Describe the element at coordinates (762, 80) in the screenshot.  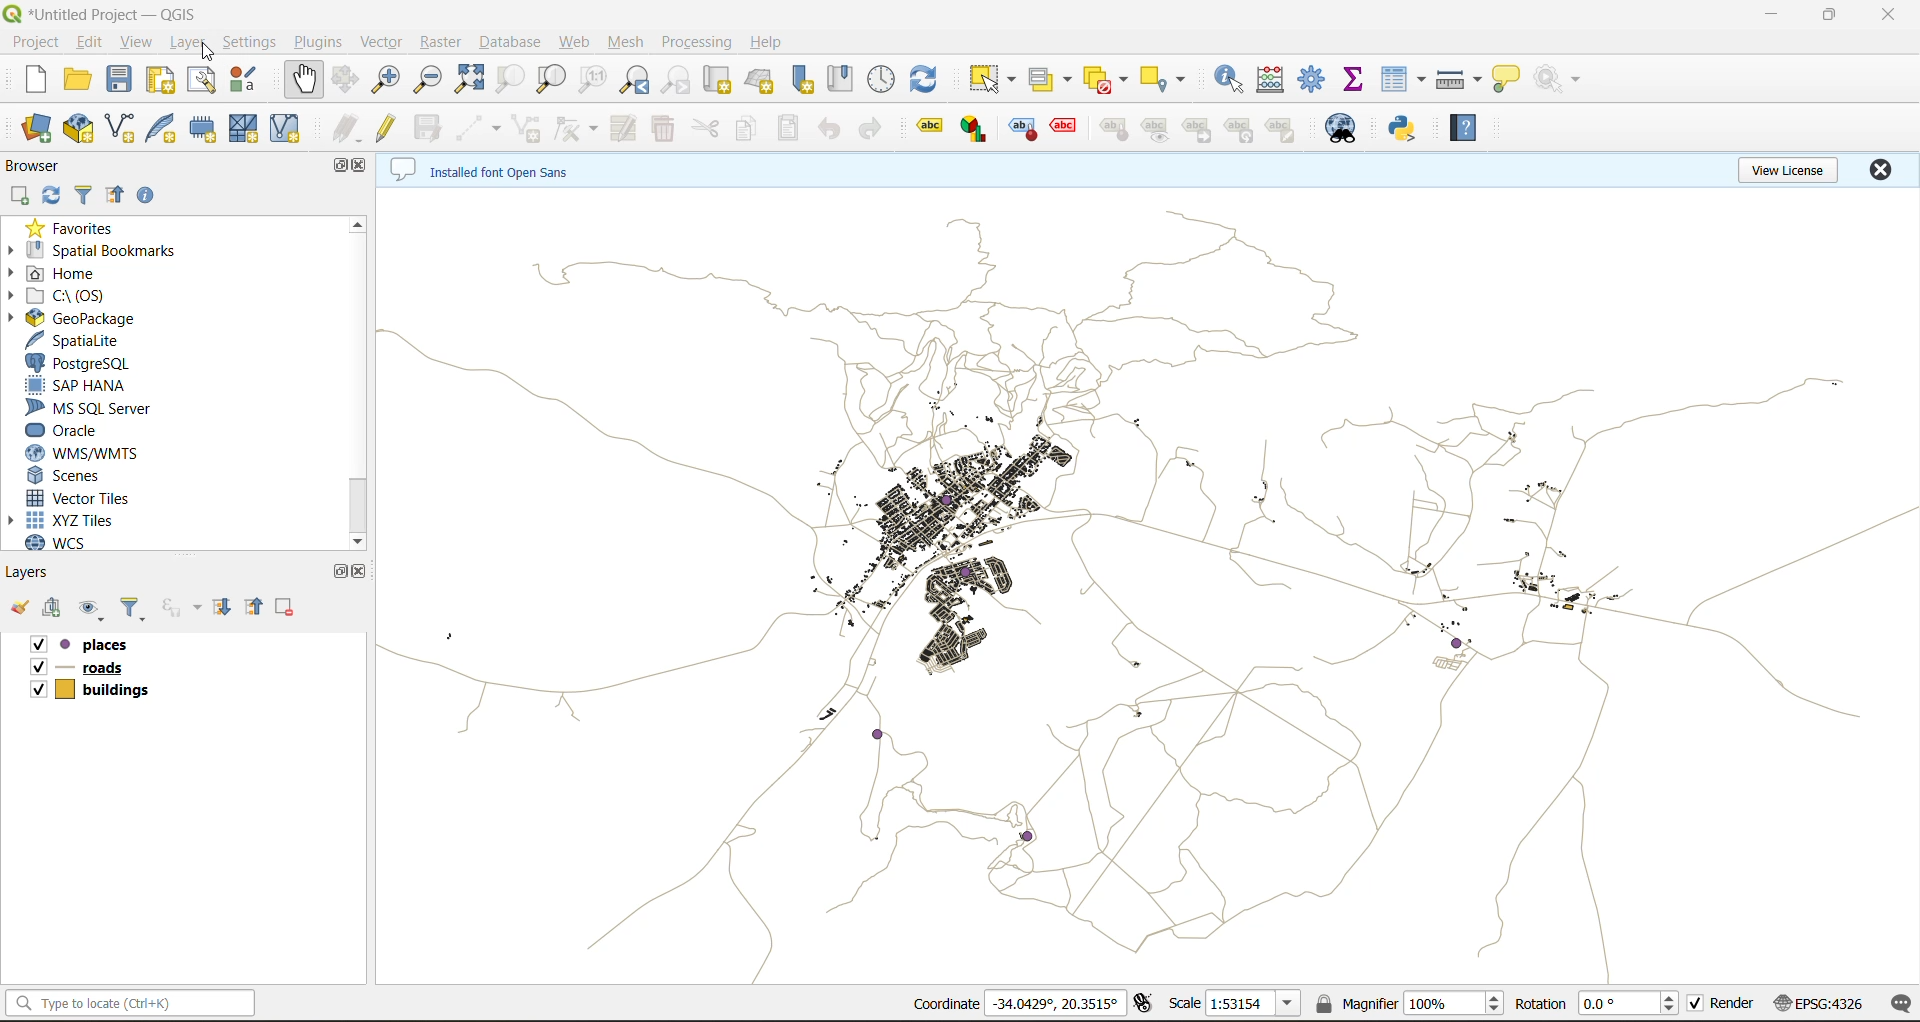
I see `new 3d map` at that location.